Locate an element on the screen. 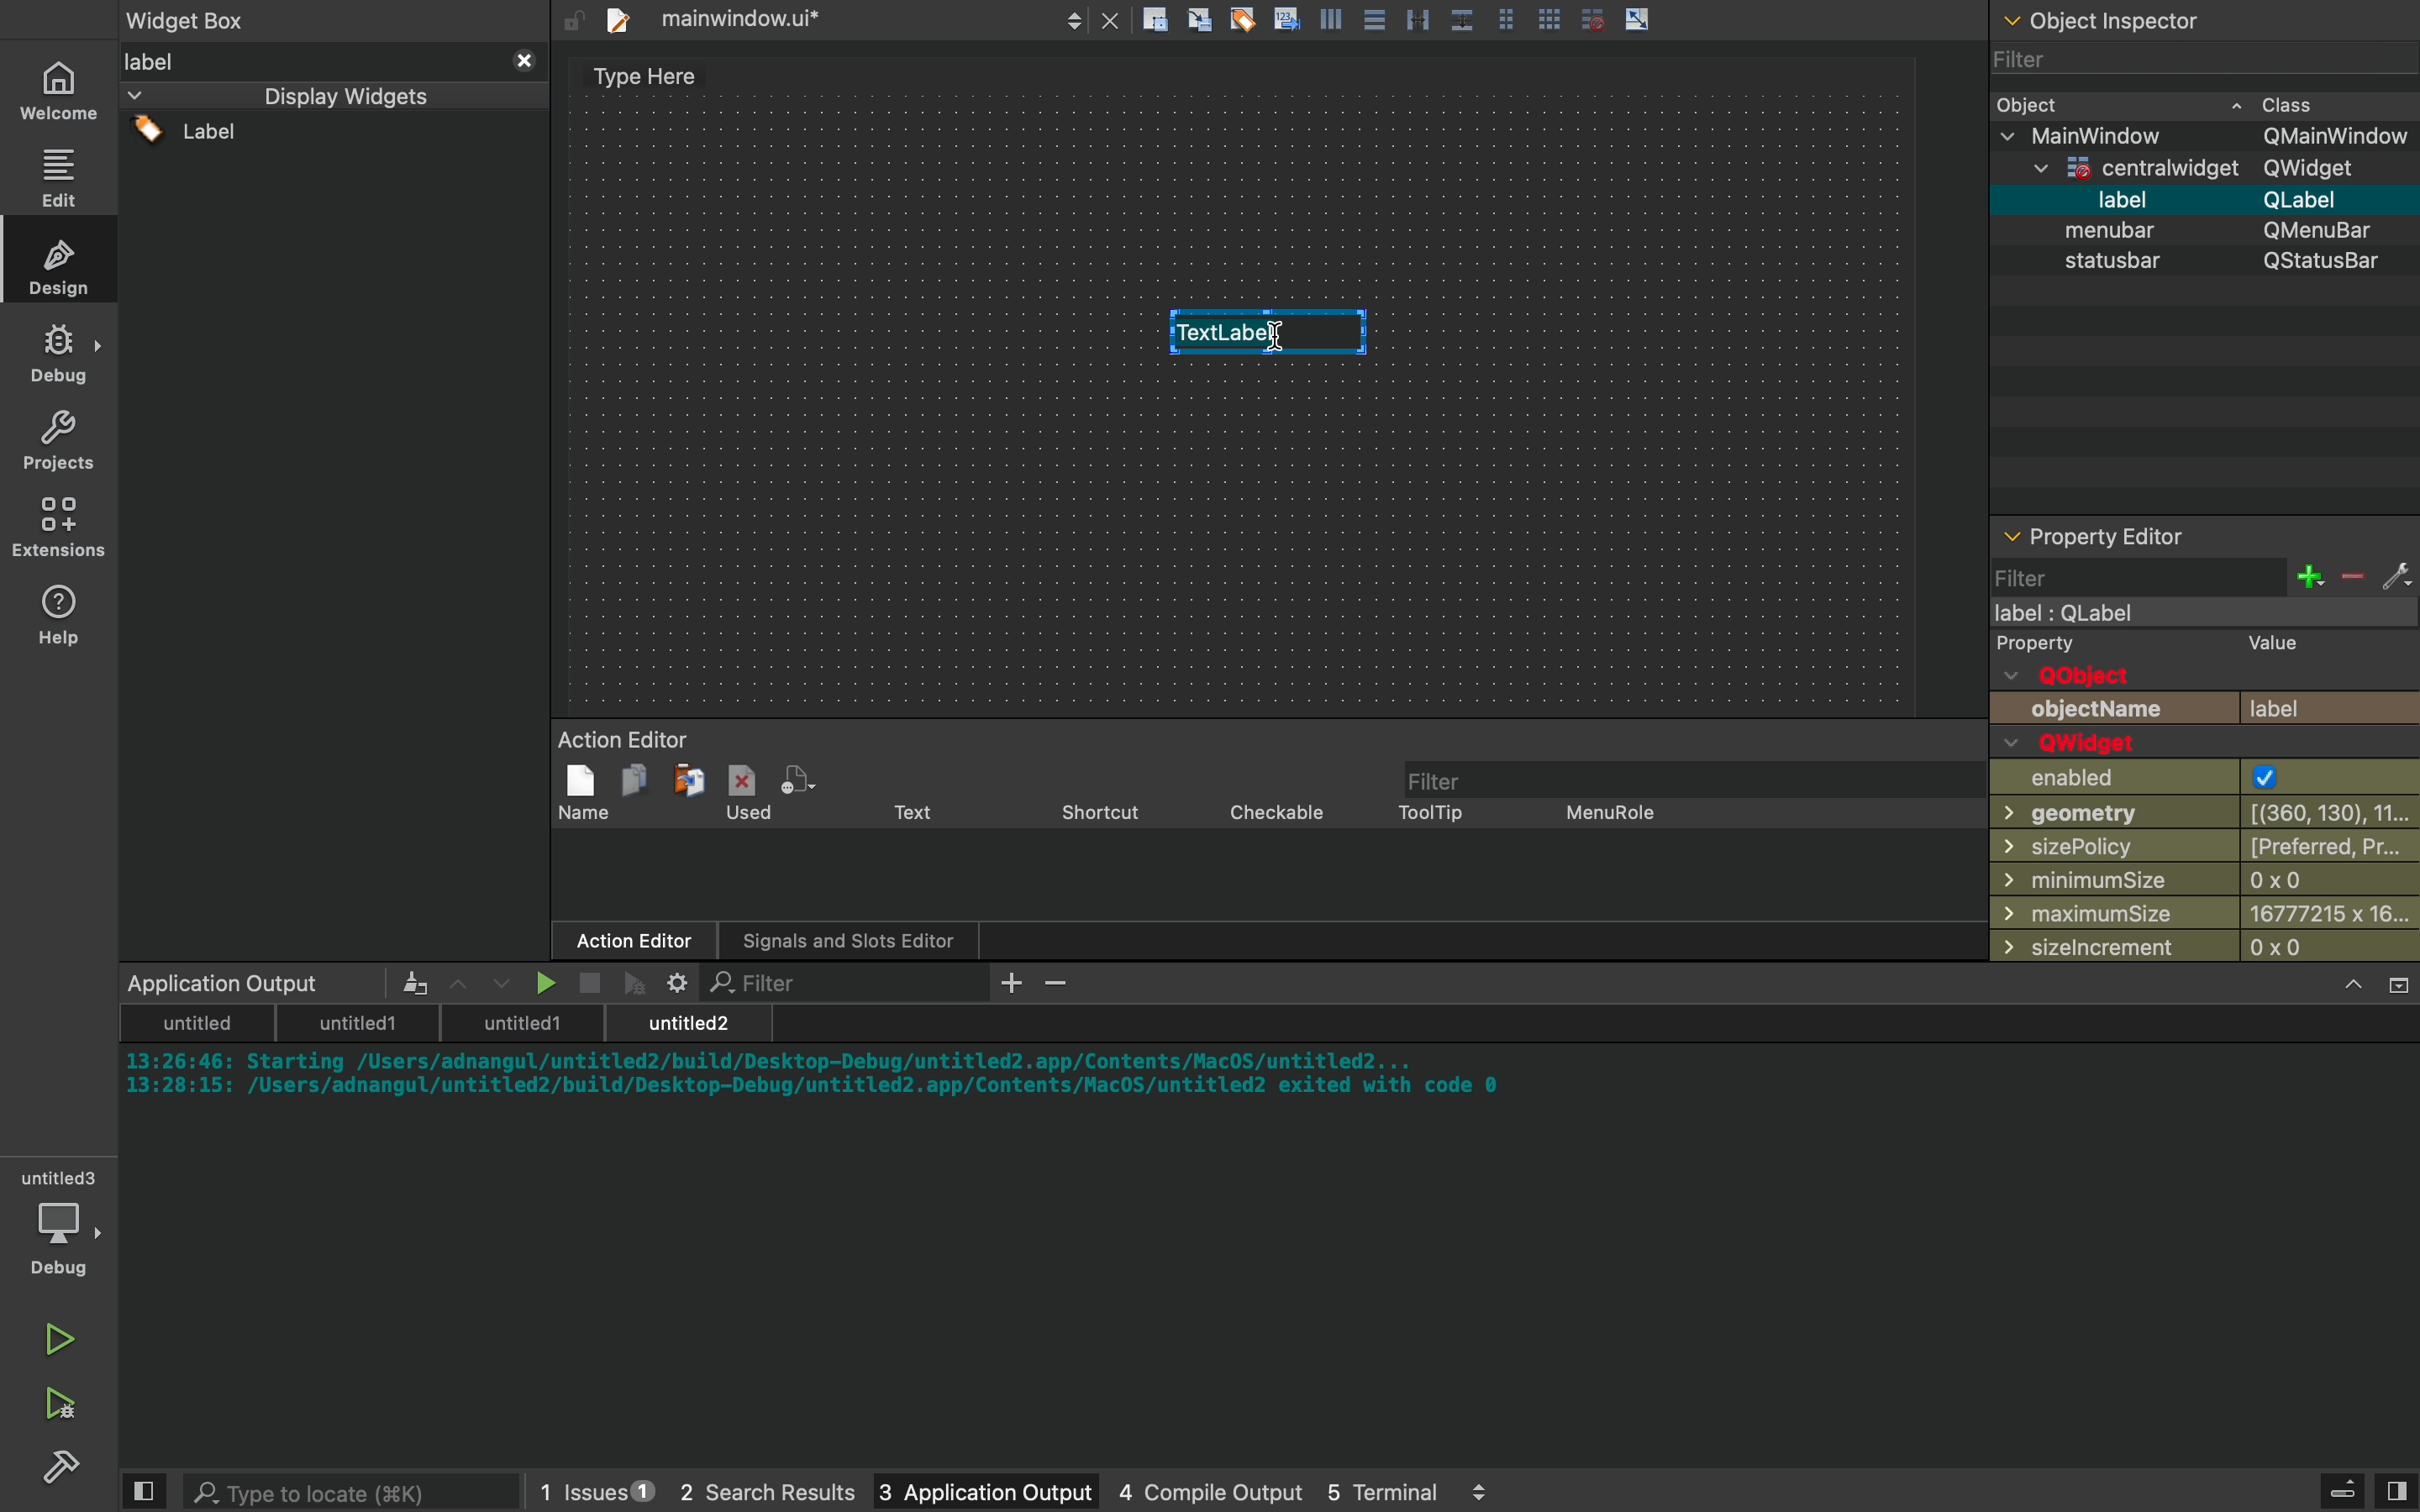   is located at coordinates (1389, 21).